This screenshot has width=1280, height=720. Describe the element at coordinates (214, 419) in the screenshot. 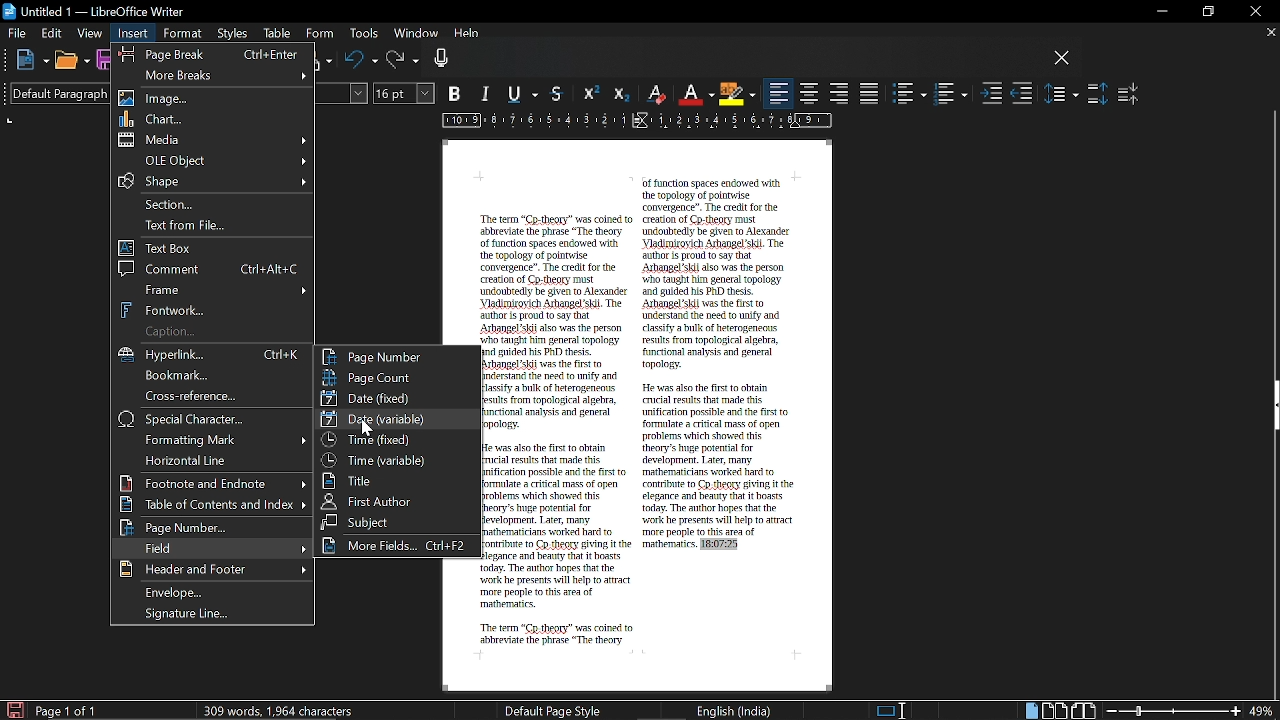

I see `Special character` at that location.